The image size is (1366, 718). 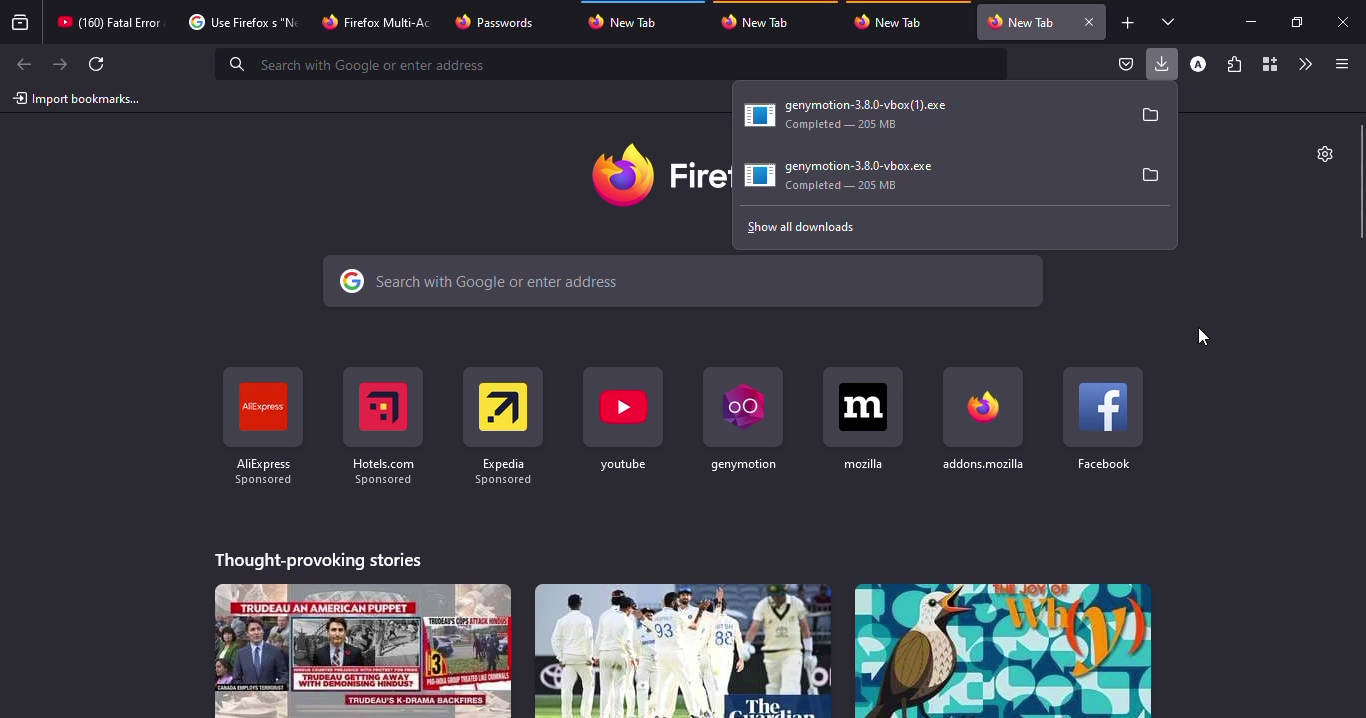 I want to click on search, so click(x=685, y=282).